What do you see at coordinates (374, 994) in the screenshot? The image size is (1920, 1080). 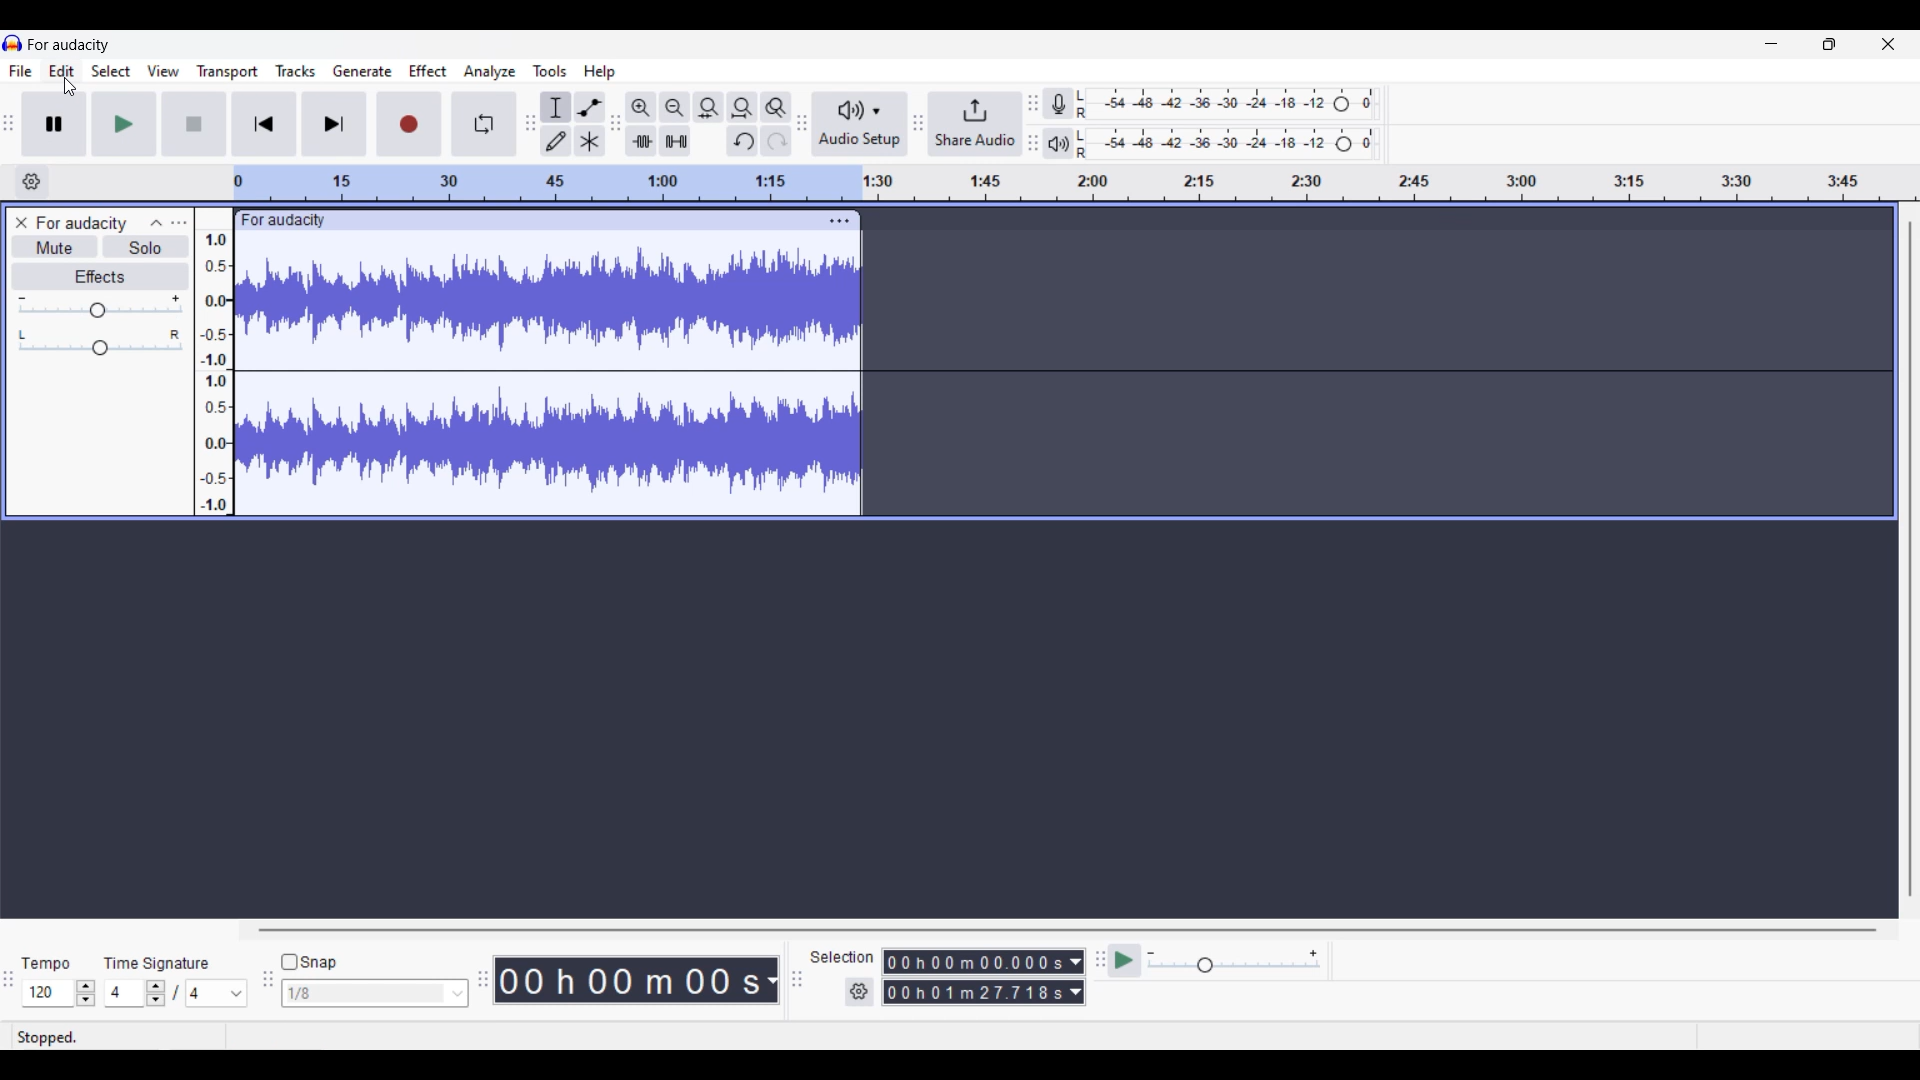 I see `Snap options` at bounding box center [374, 994].